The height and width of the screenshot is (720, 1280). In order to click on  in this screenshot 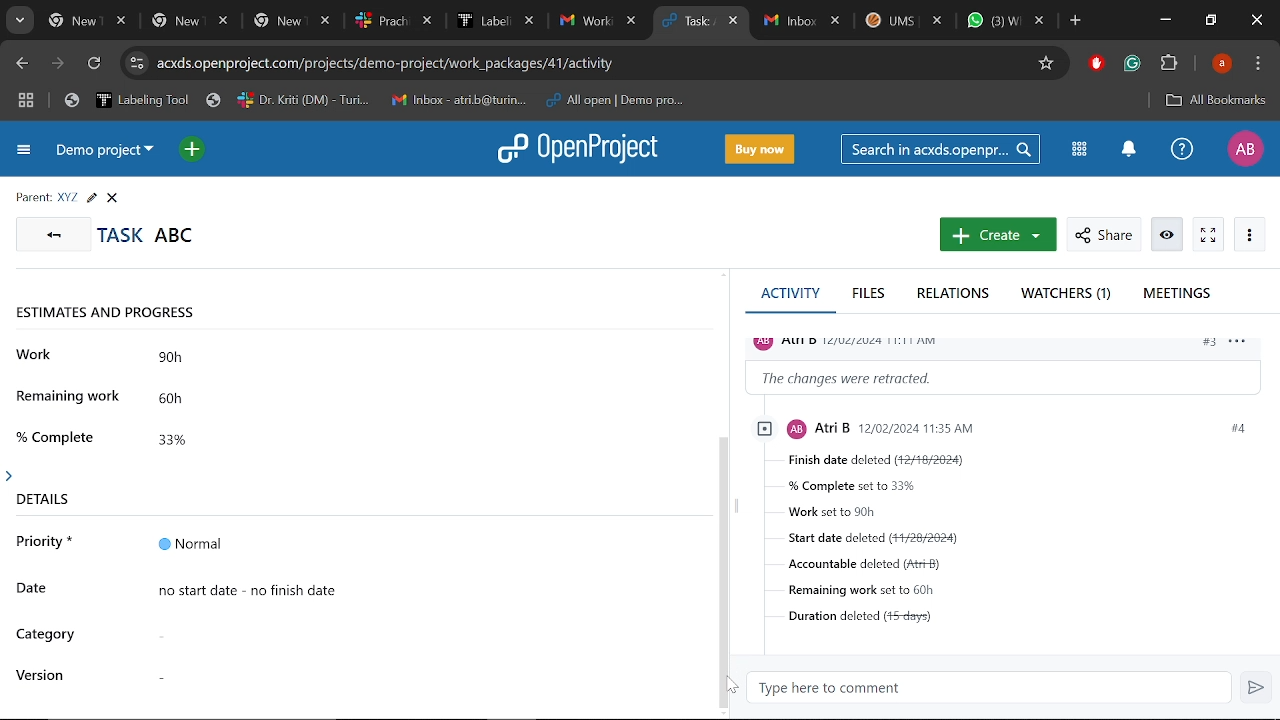, I will do `click(27, 151)`.